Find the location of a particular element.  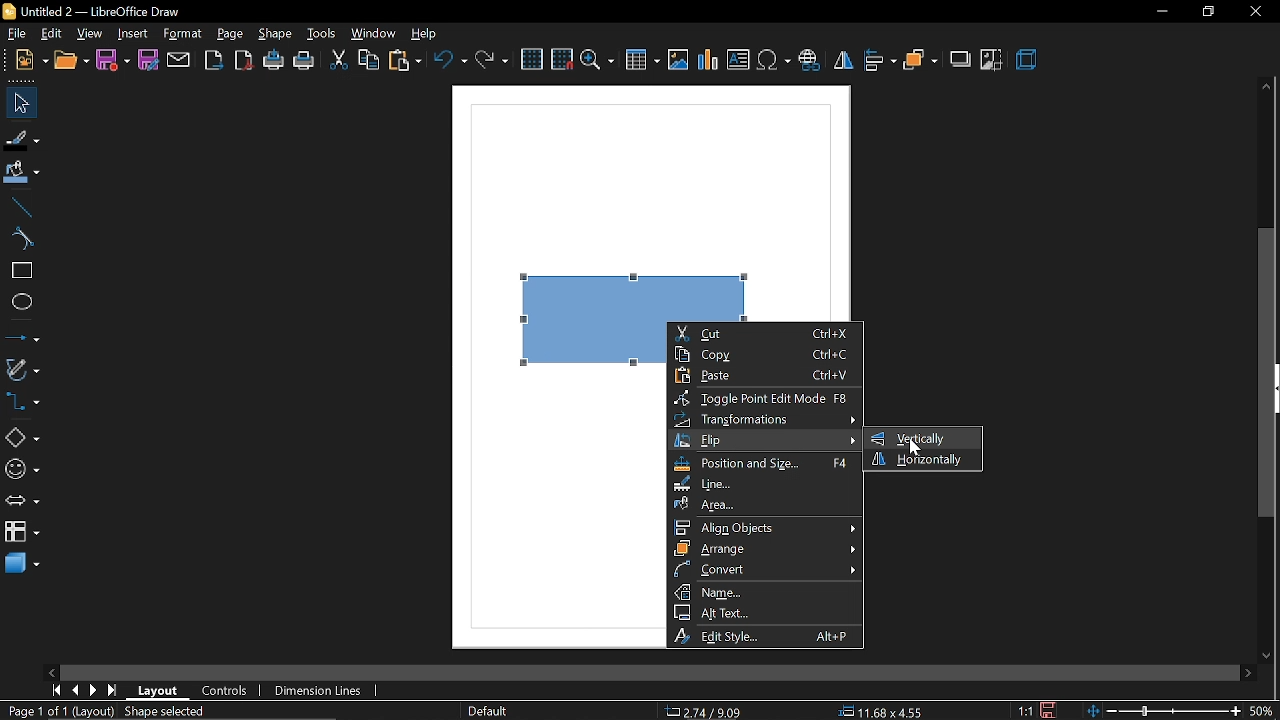

shadow is located at coordinates (960, 61).